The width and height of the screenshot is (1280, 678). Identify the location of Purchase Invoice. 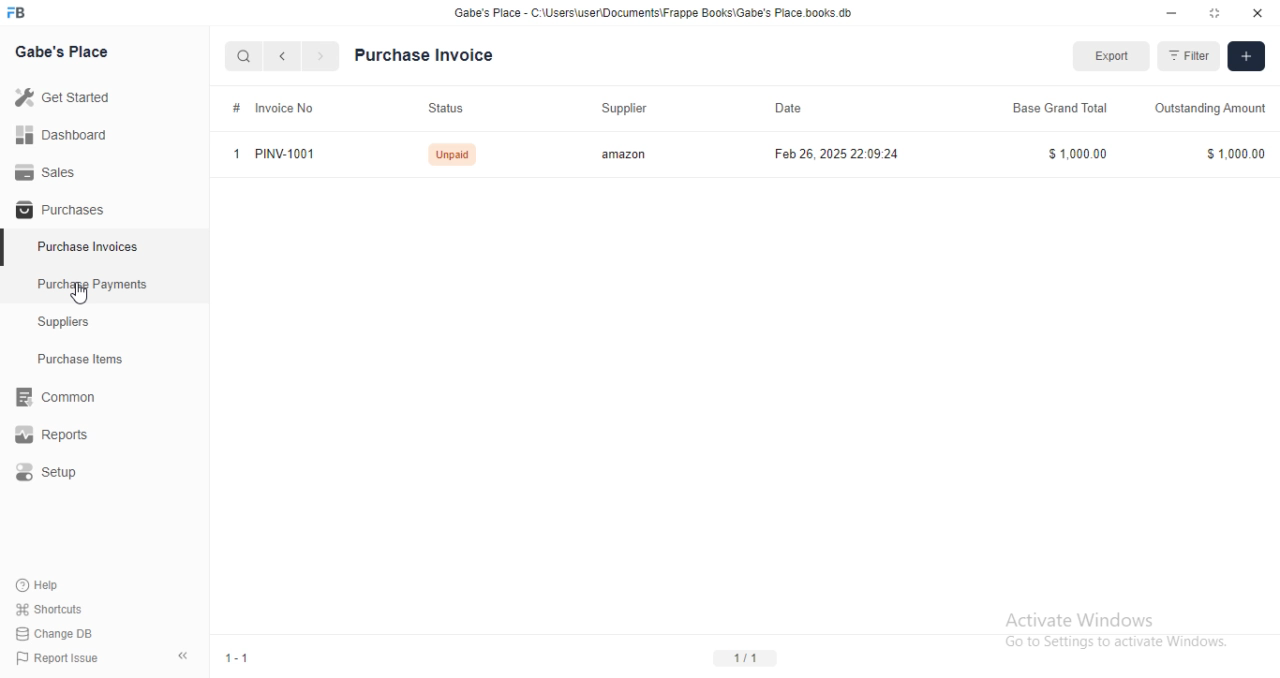
(429, 54).